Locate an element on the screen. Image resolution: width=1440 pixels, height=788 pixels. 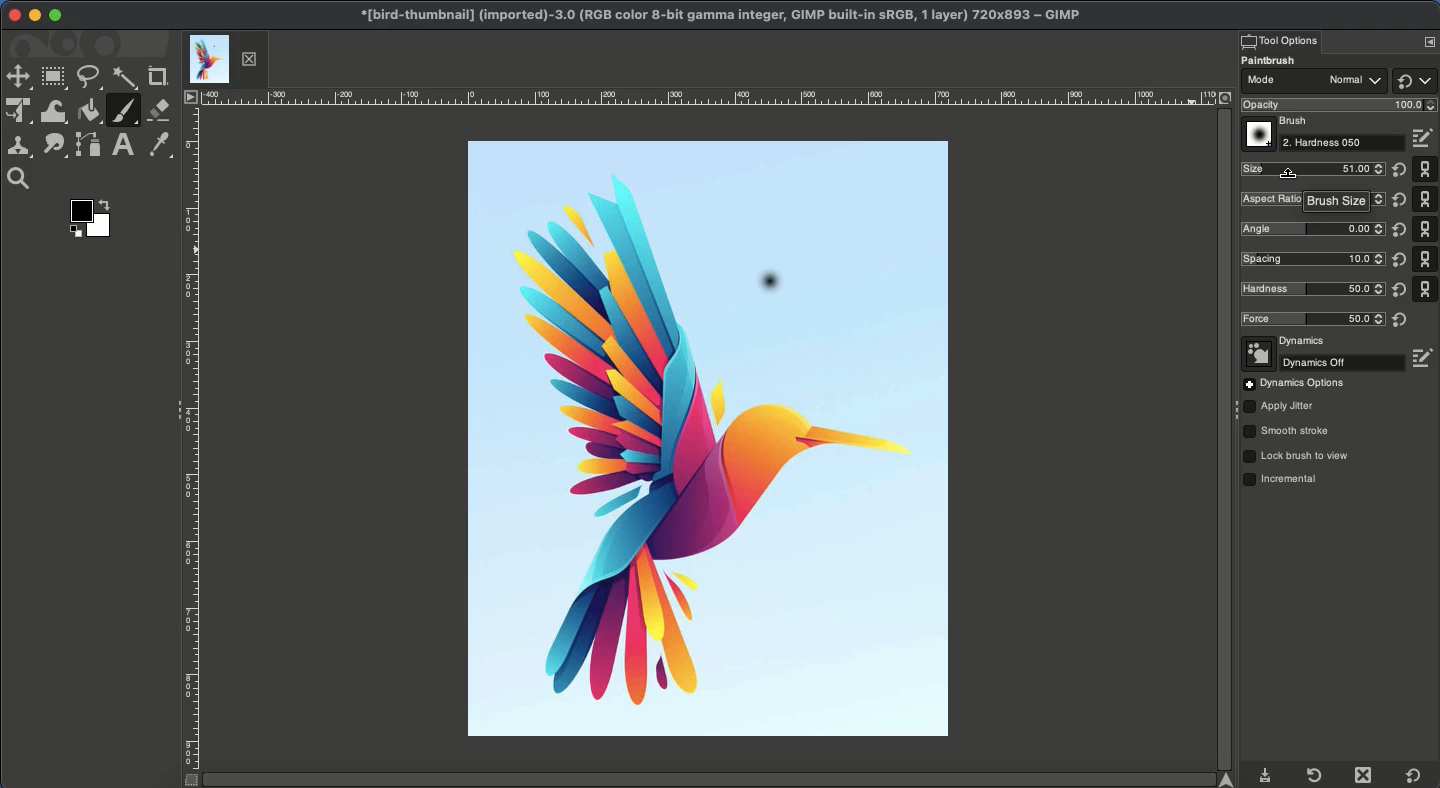
Minimize is located at coordinates (34, 15).